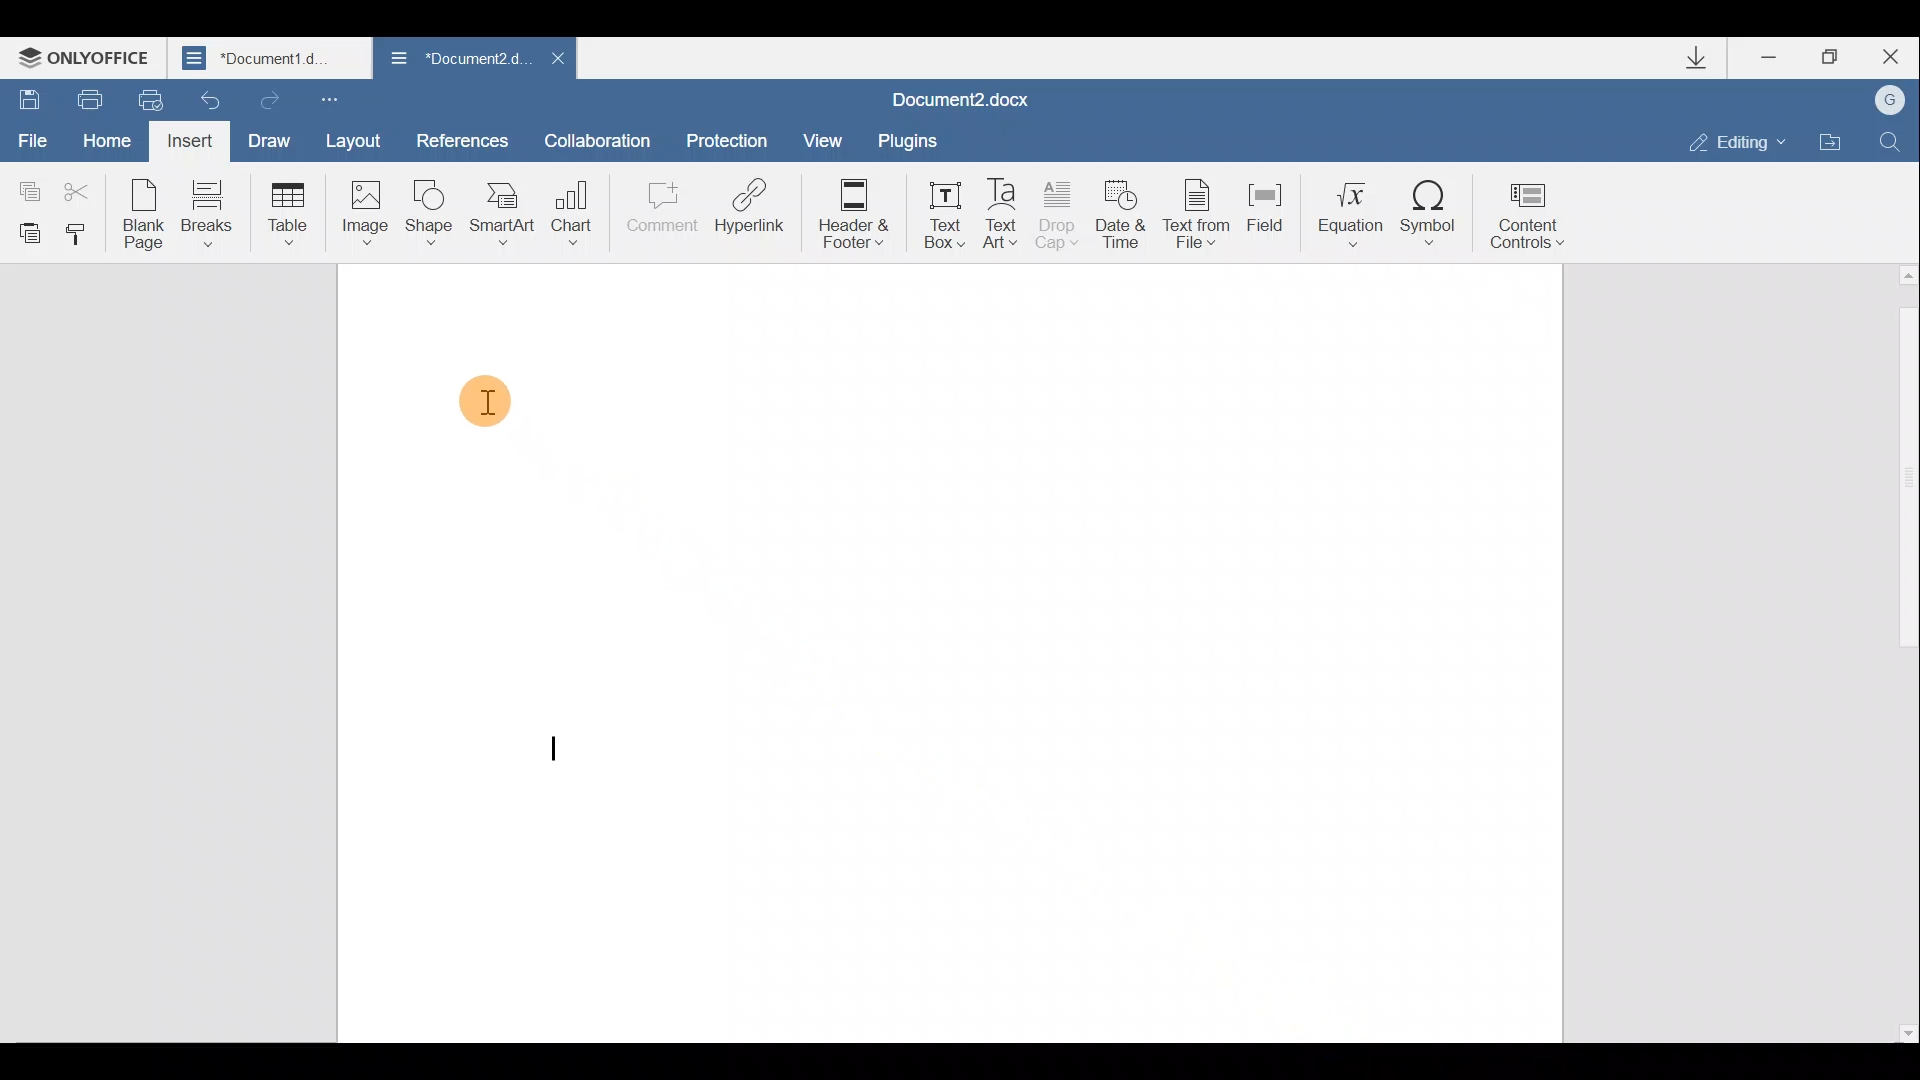  What do you see at coordinates (1002, 215) in the screenshot?
I see `Text Art` at bounding box center [1002, 215].